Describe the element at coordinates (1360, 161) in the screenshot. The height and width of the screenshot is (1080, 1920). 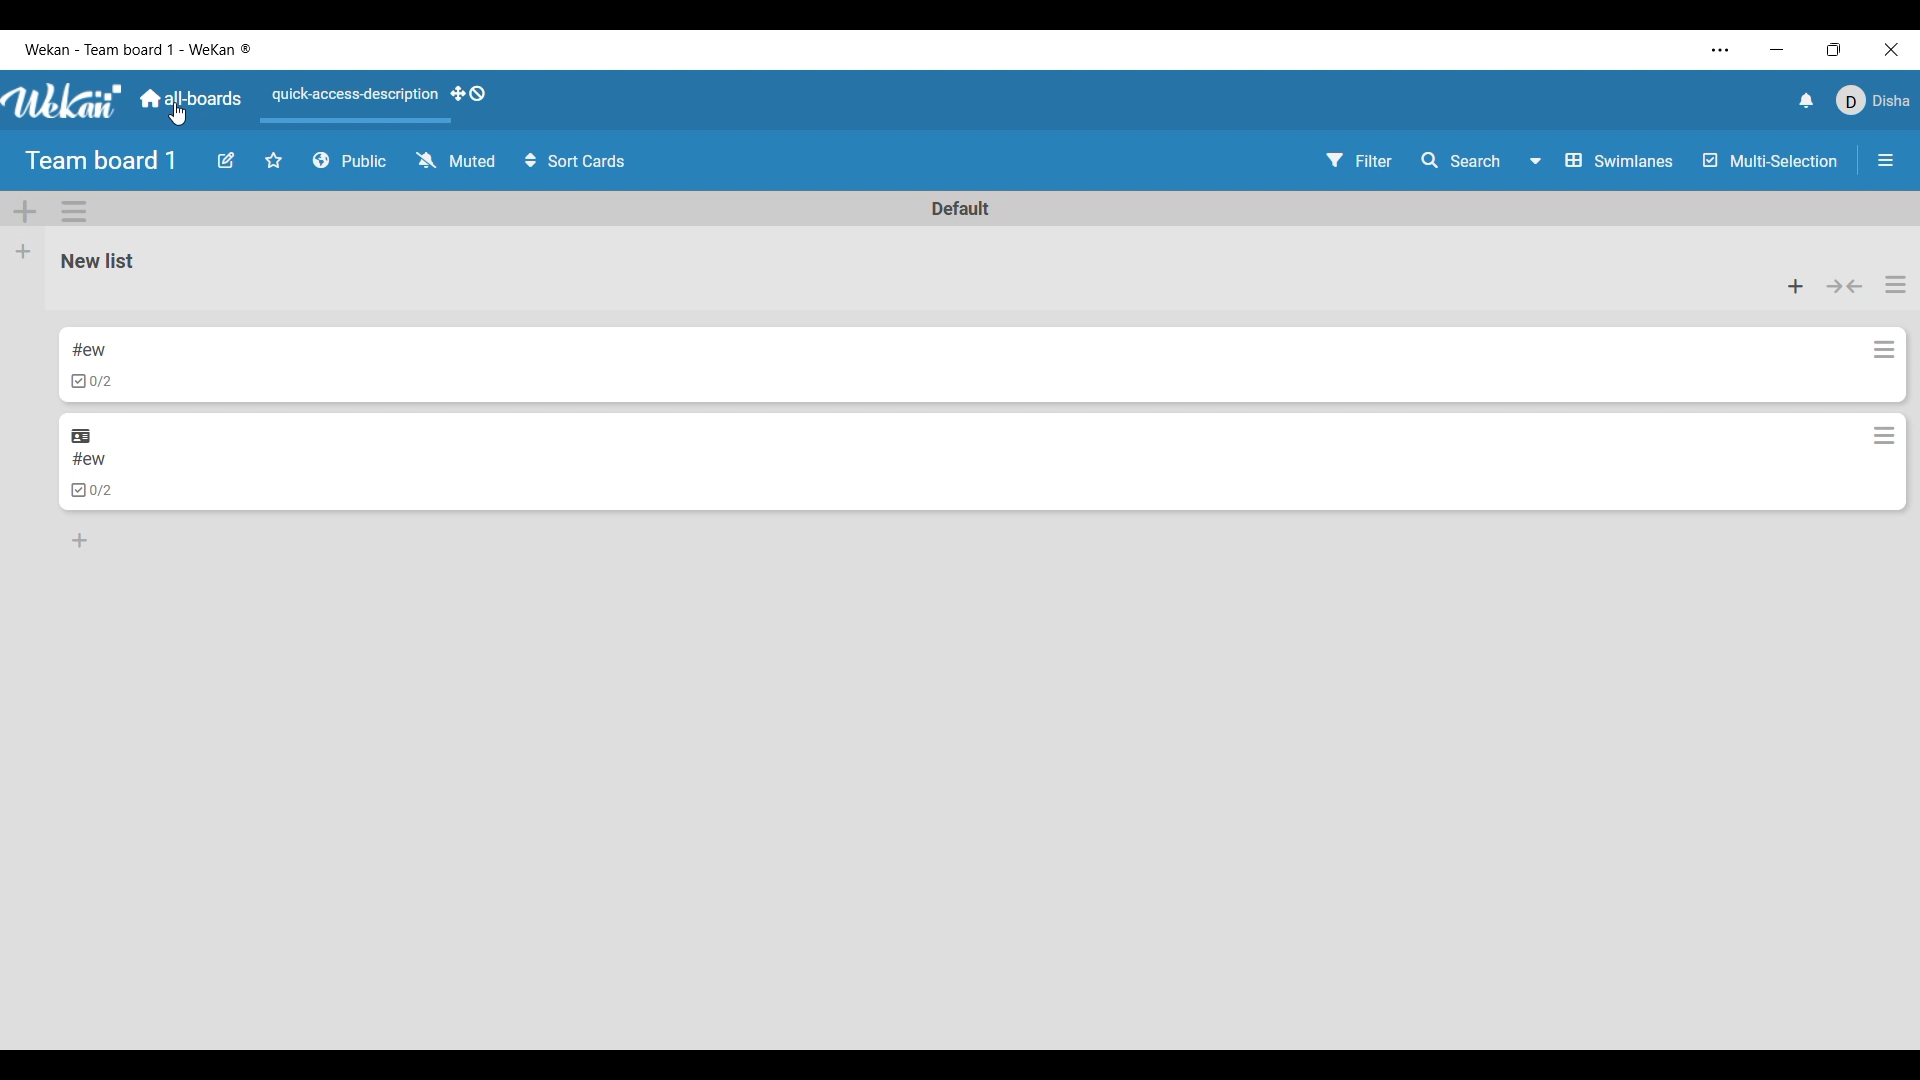
I see `Filter` at that location.